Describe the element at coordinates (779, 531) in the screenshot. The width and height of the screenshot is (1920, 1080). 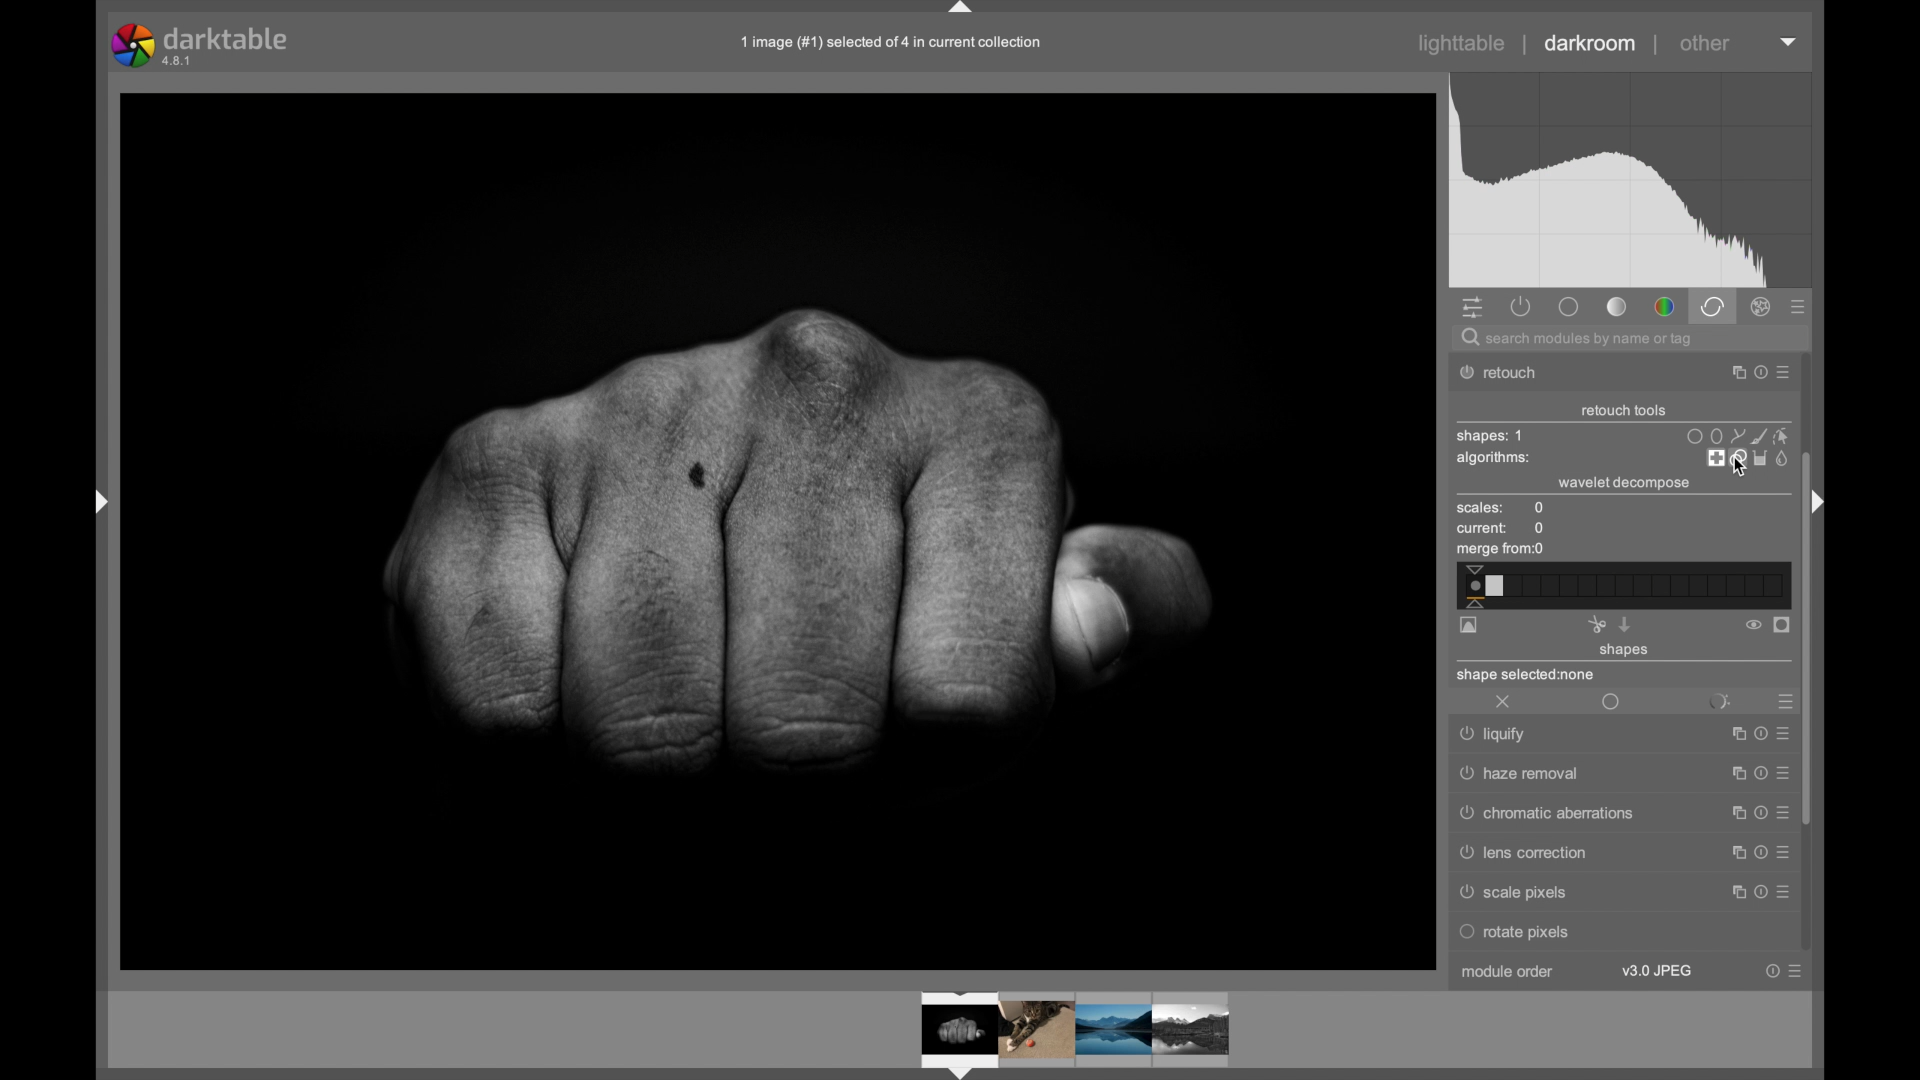
I see `photo` at that location.